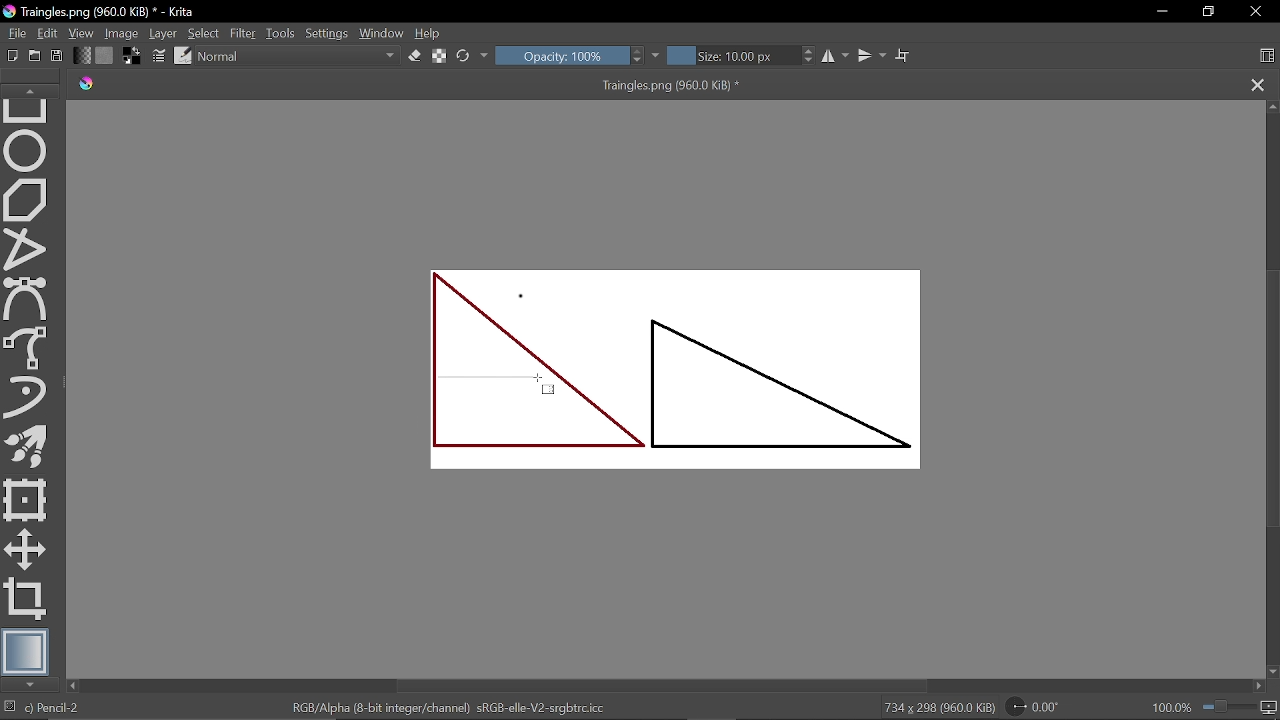  Describe the element at coordinates (244, 32) in the screenshot. I see `Filter` at that location.